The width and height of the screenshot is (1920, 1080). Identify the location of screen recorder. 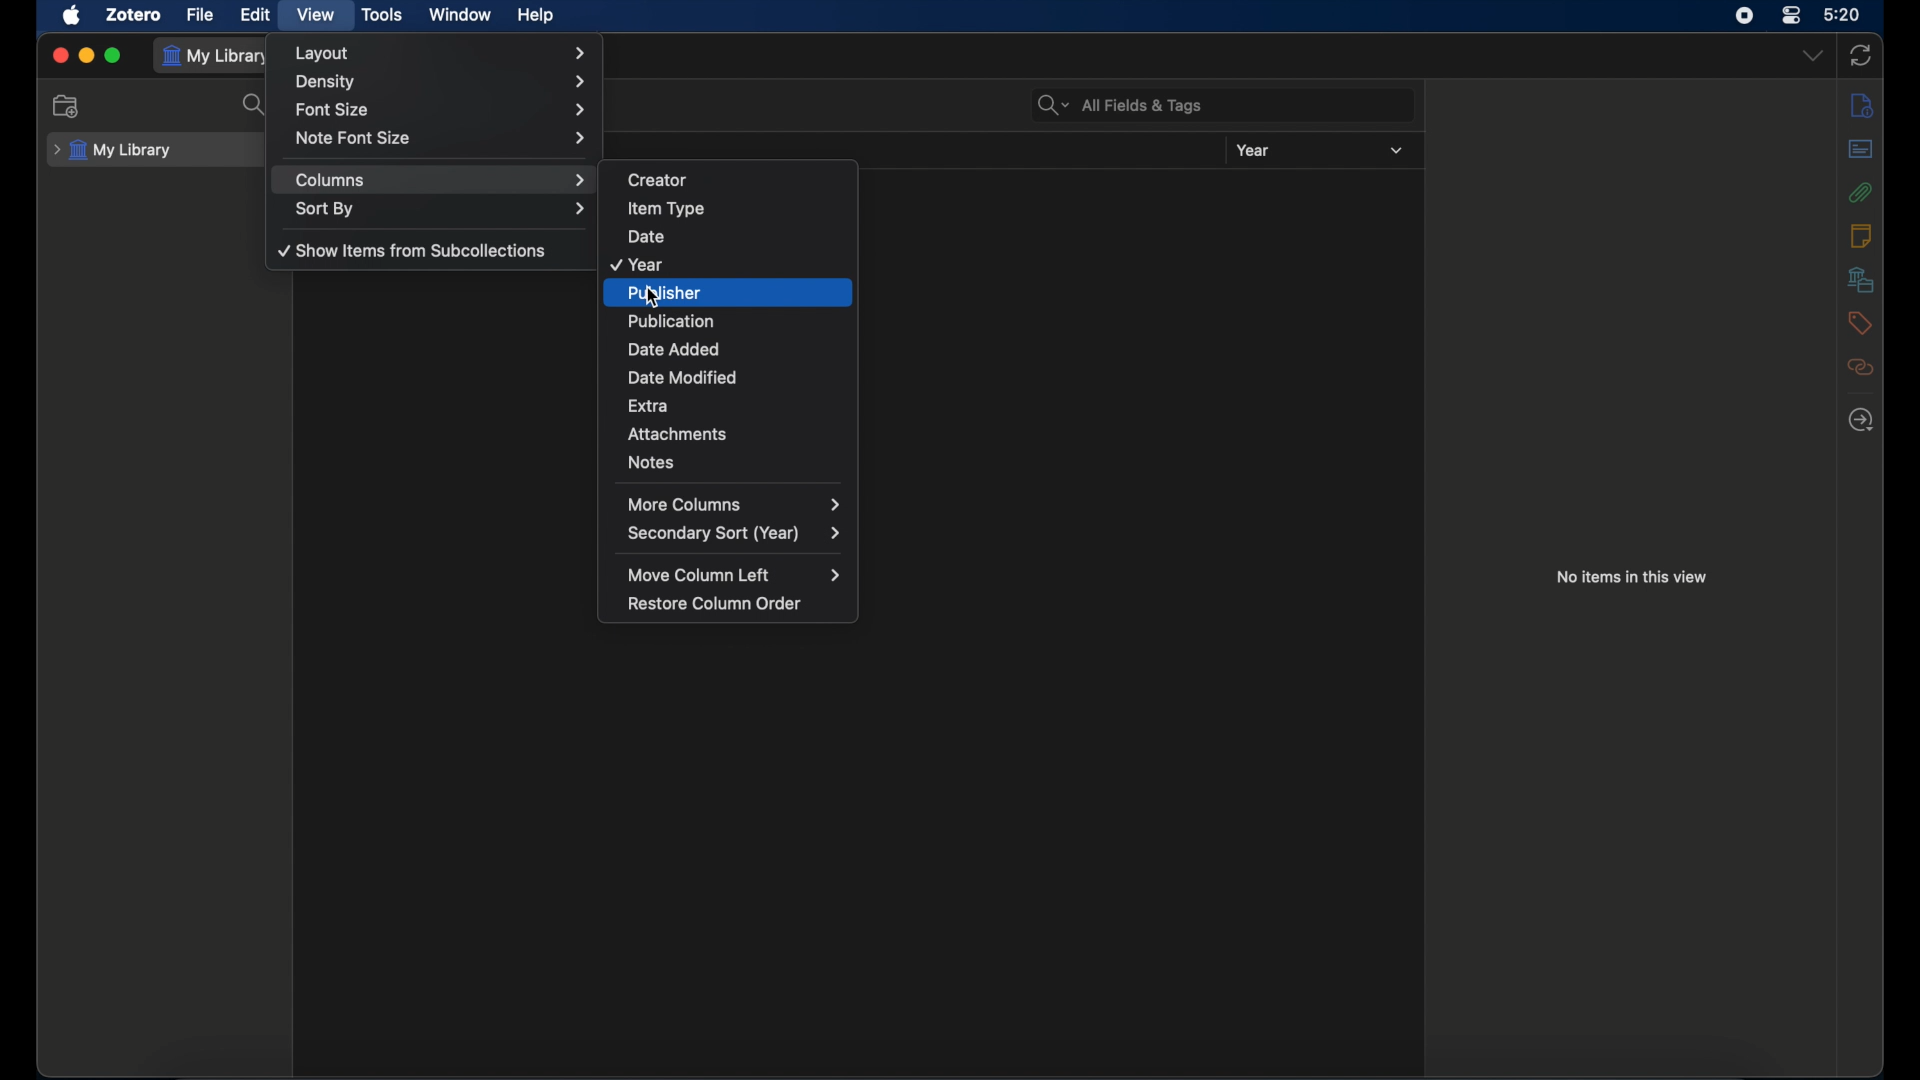
(1744, 15).